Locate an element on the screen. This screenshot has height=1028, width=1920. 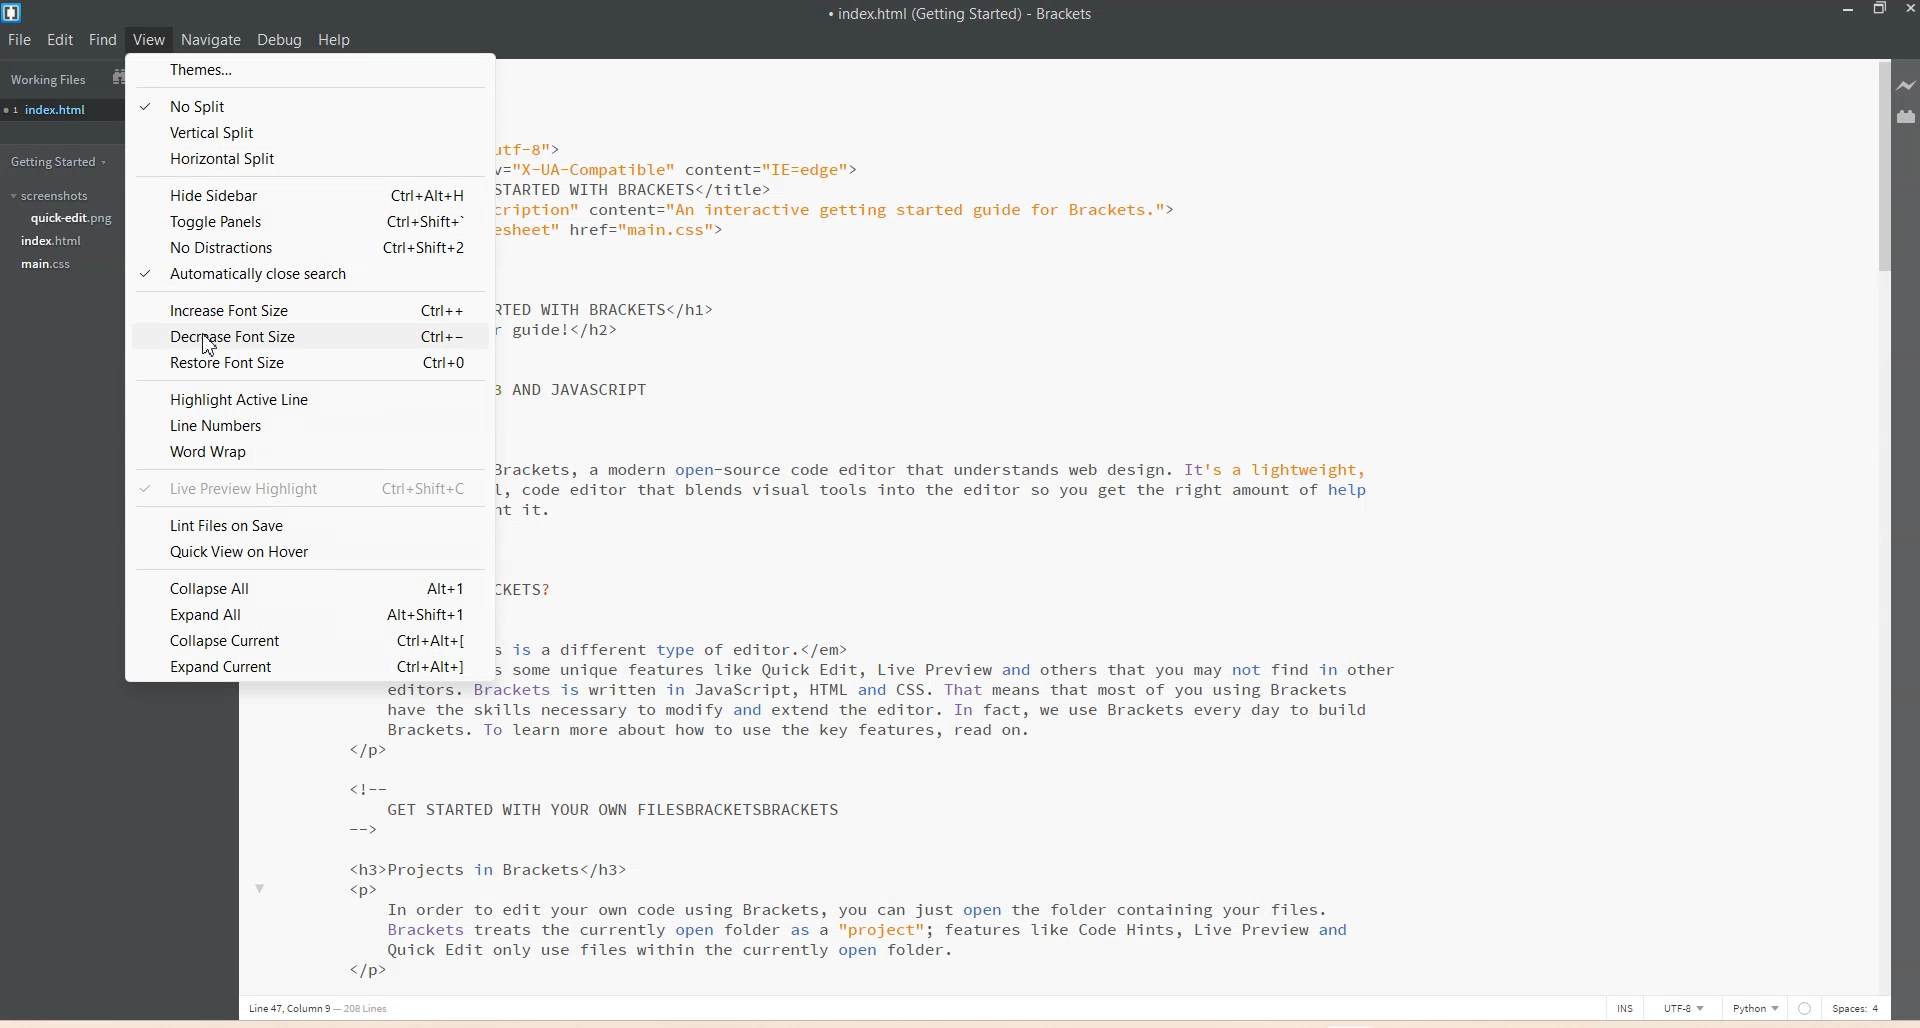
No Distractions is located at coordinates (310, 249).